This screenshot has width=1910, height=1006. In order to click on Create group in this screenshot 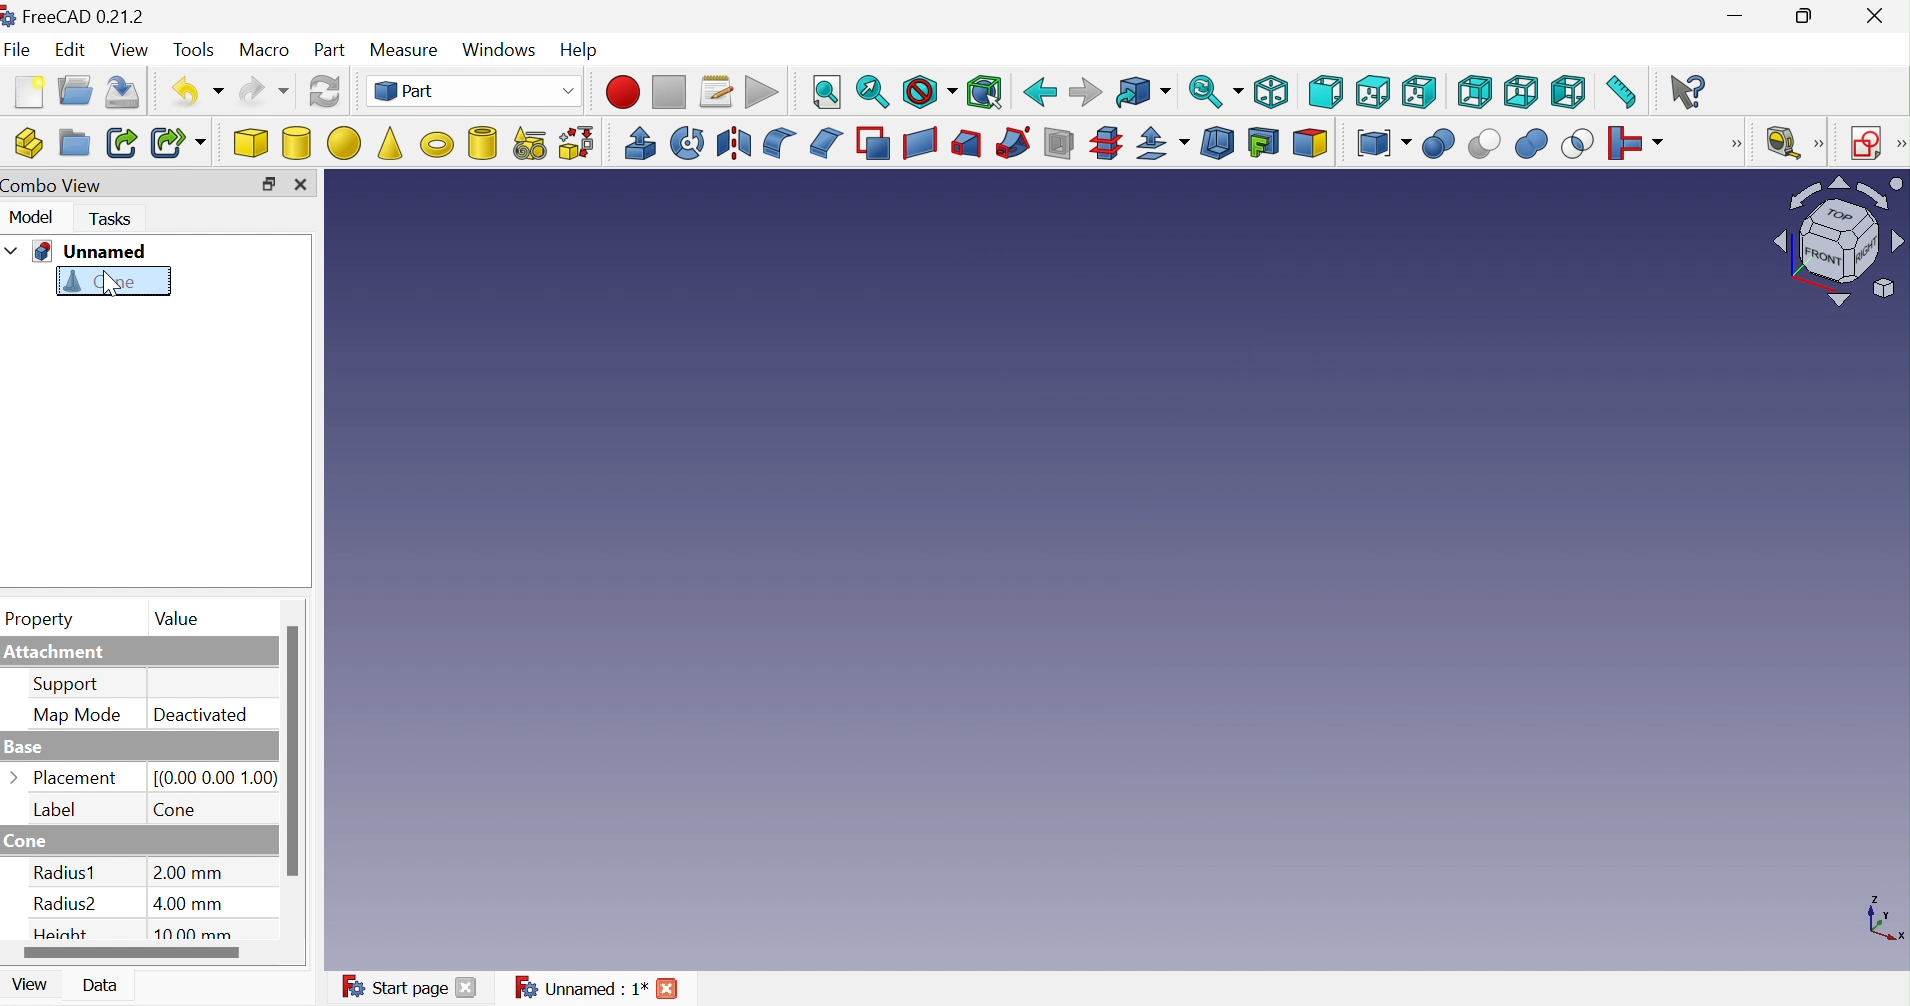, I will do `click(73, 142)`.